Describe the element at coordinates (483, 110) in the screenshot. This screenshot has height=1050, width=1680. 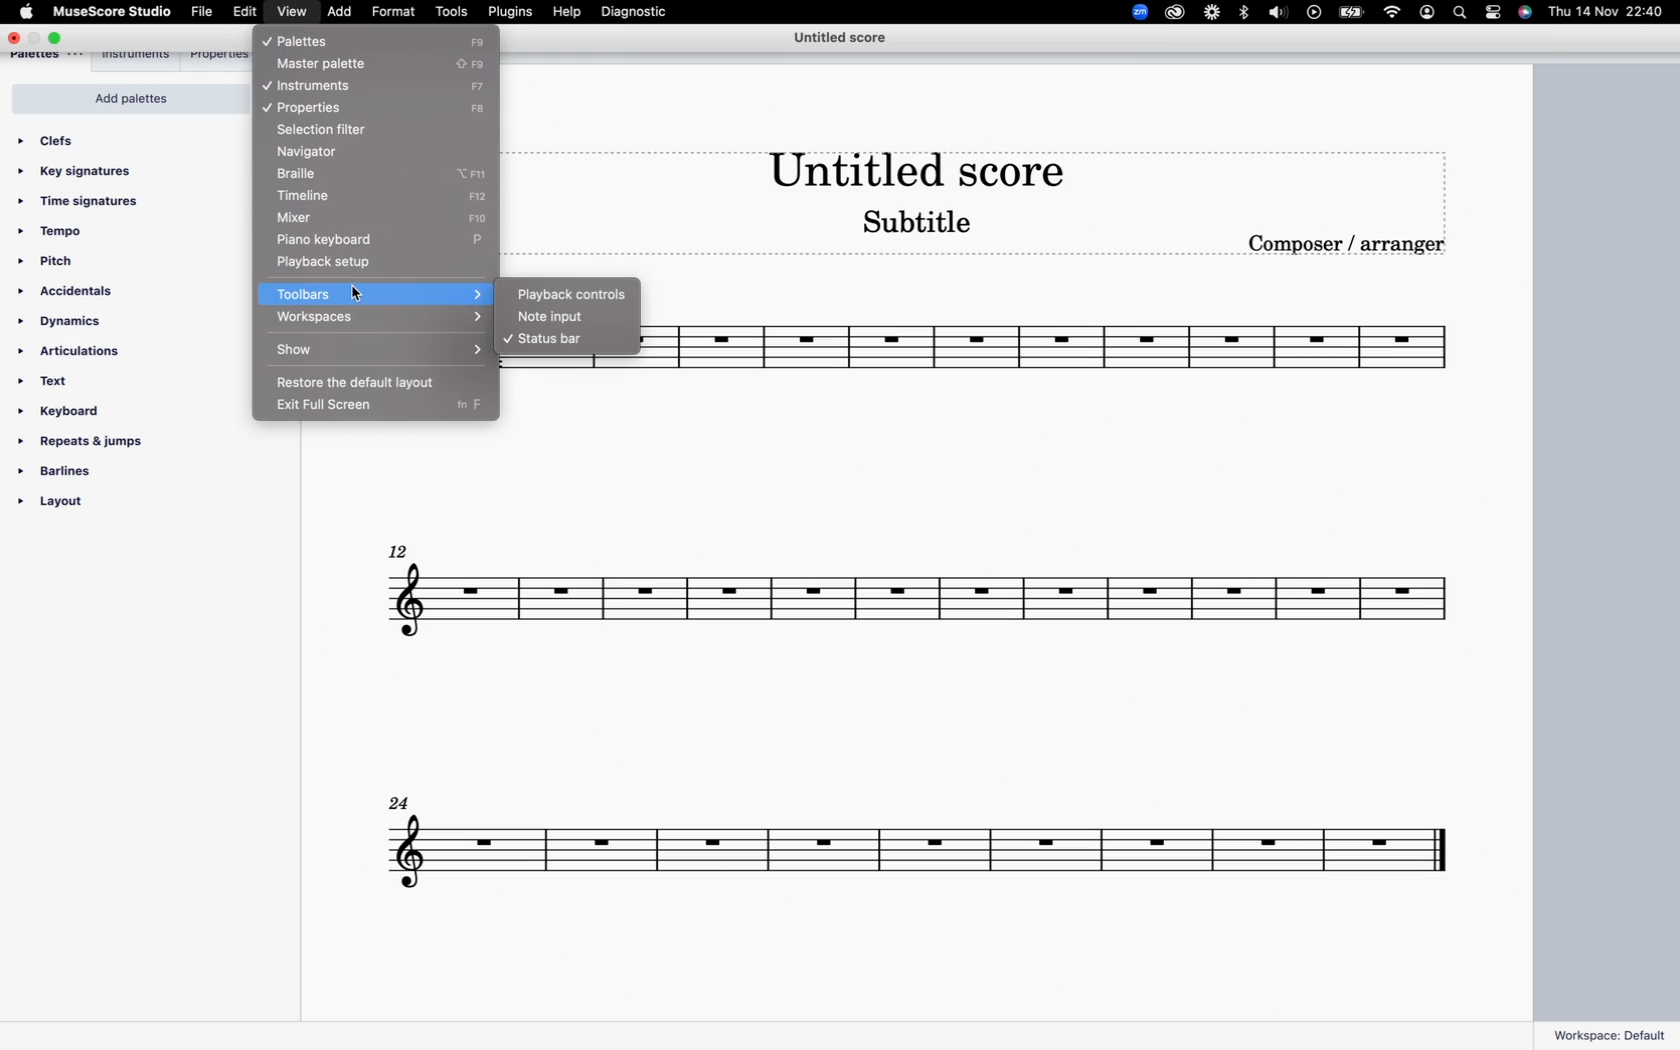
I see `F8` at that location.